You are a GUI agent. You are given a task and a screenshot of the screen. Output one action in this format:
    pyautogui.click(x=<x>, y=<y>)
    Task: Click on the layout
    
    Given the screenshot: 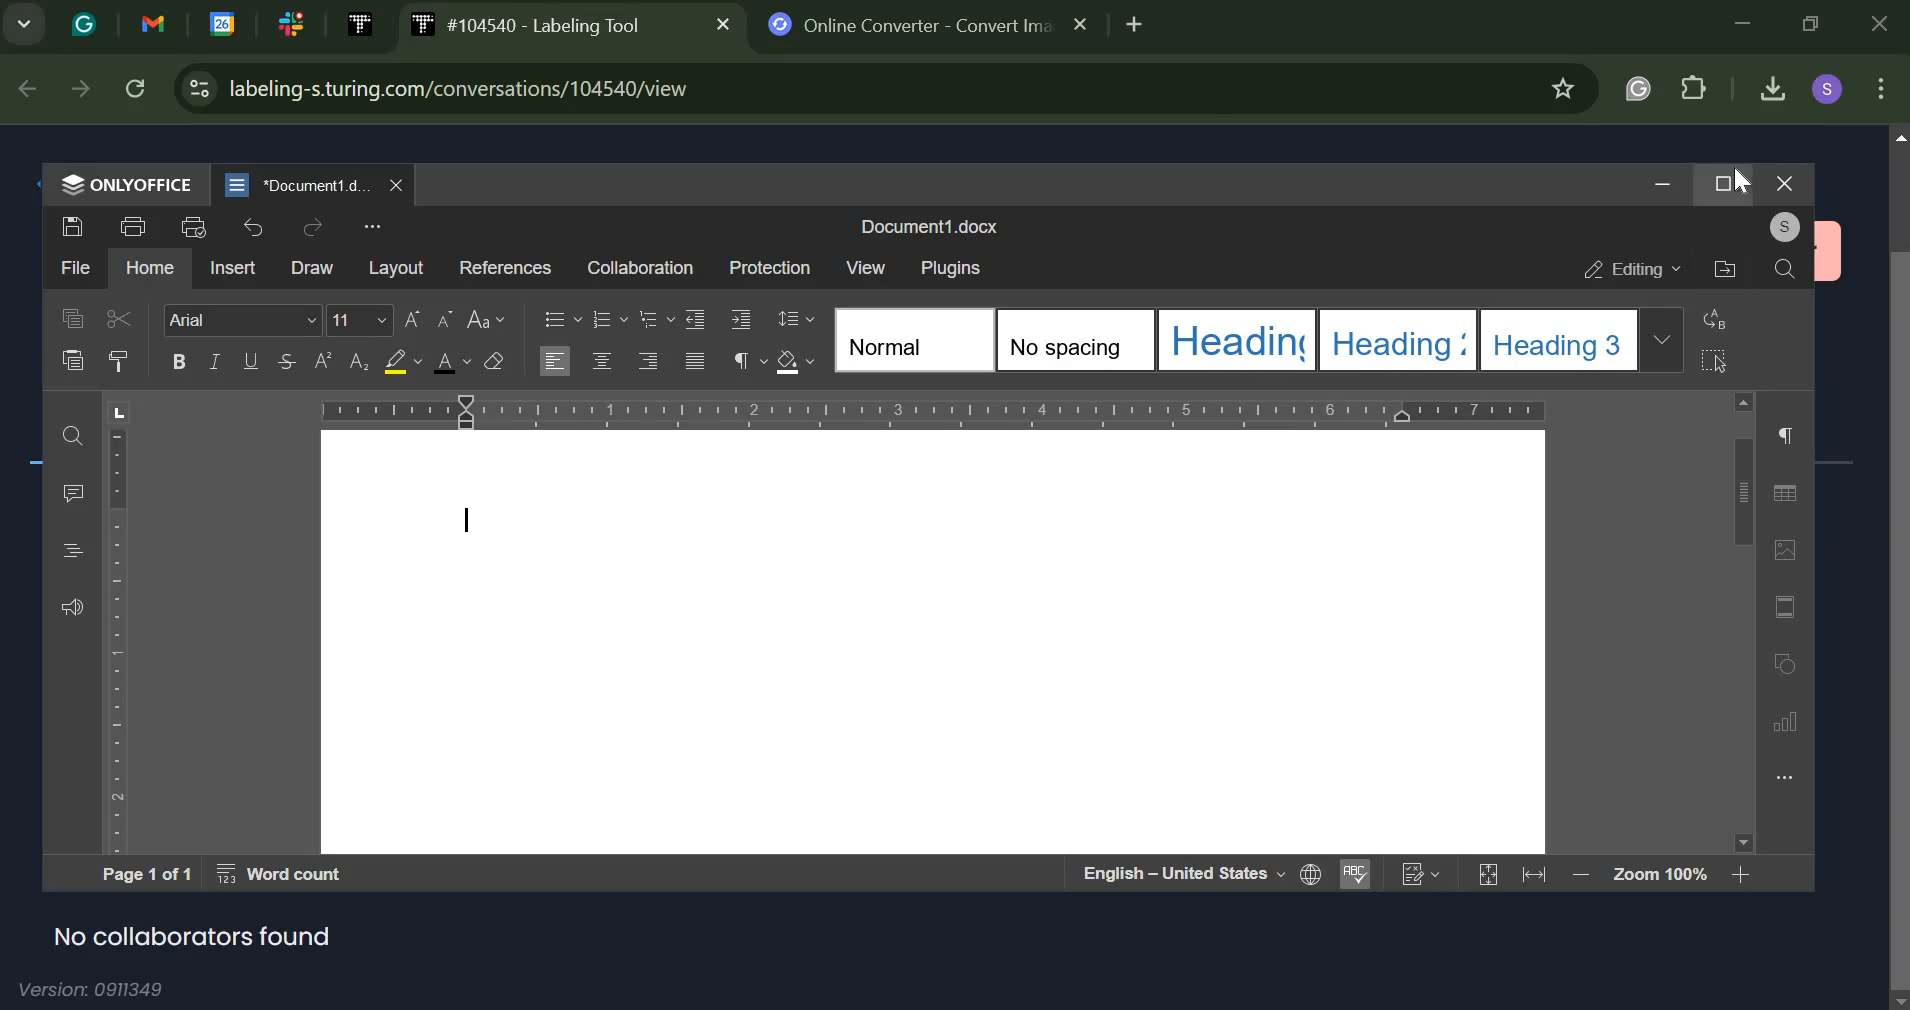 What is the action you would take?
    pyautogui.click(x=394, y=268)
    